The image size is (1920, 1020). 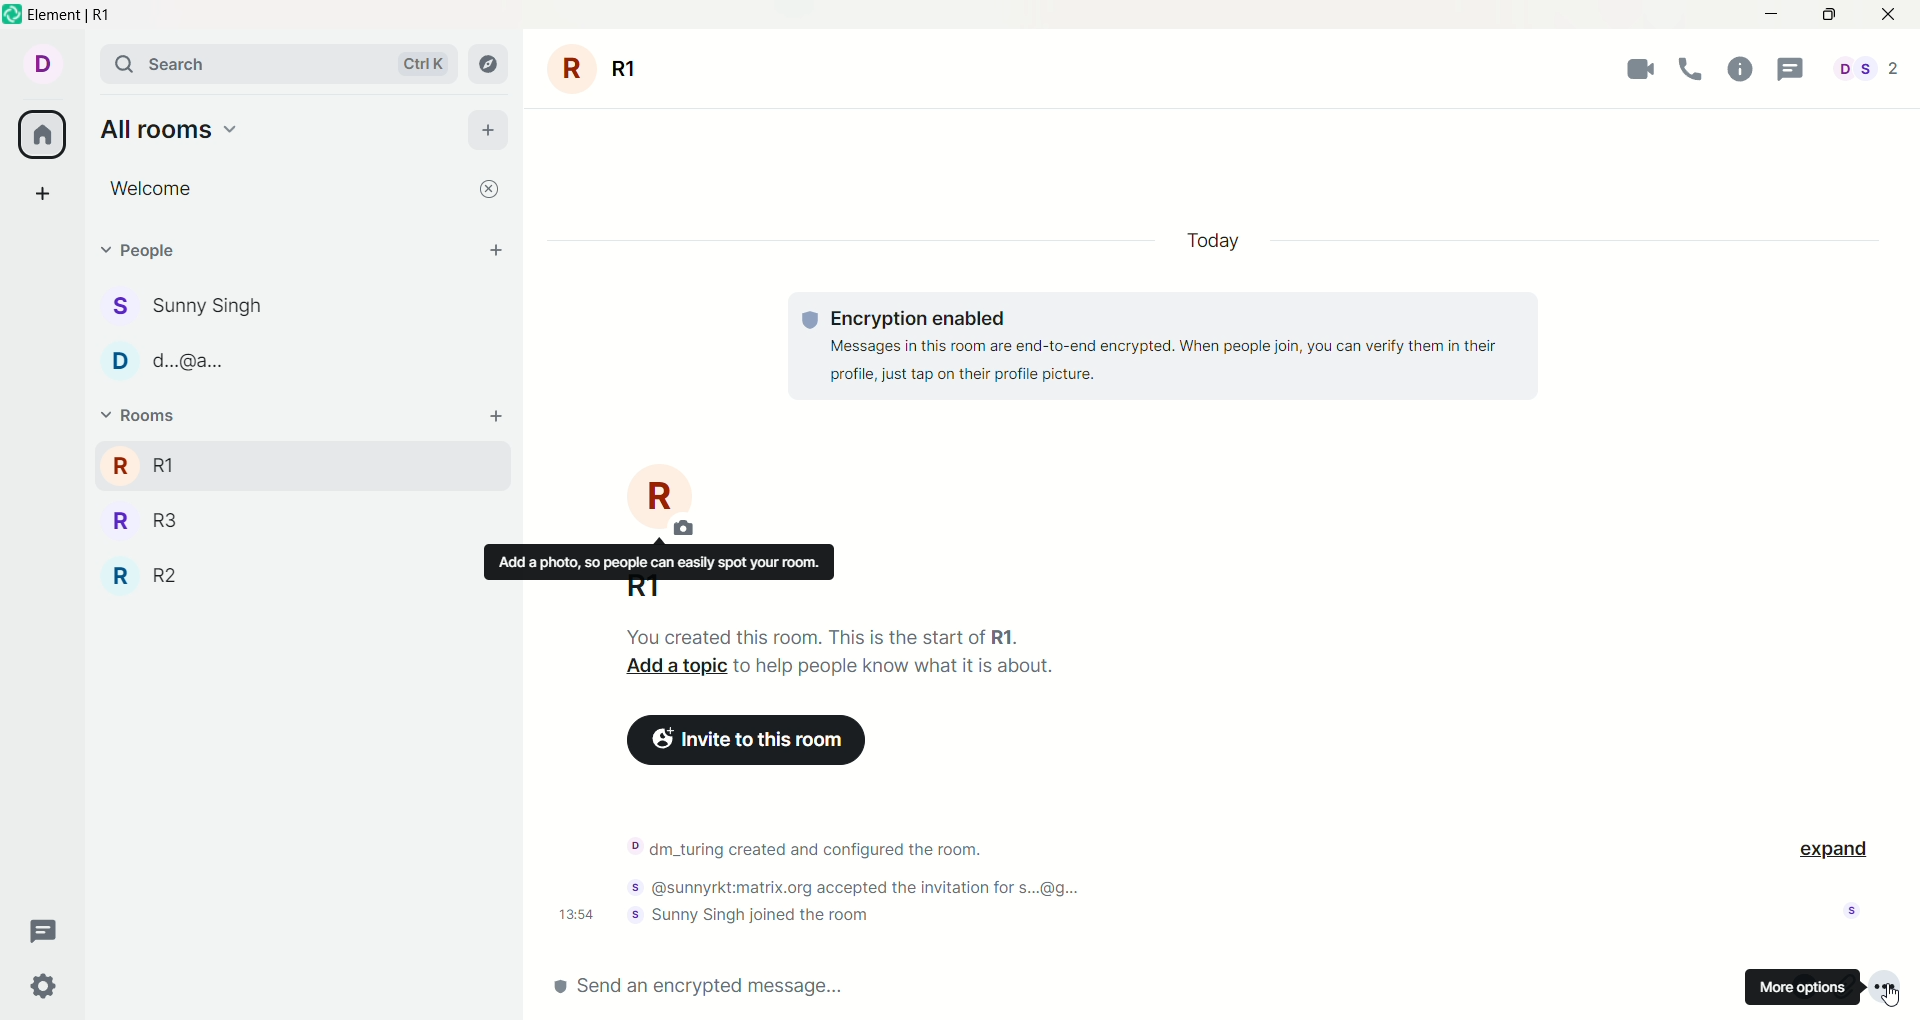 I want to click on create a space, so click(x=43, y=193).